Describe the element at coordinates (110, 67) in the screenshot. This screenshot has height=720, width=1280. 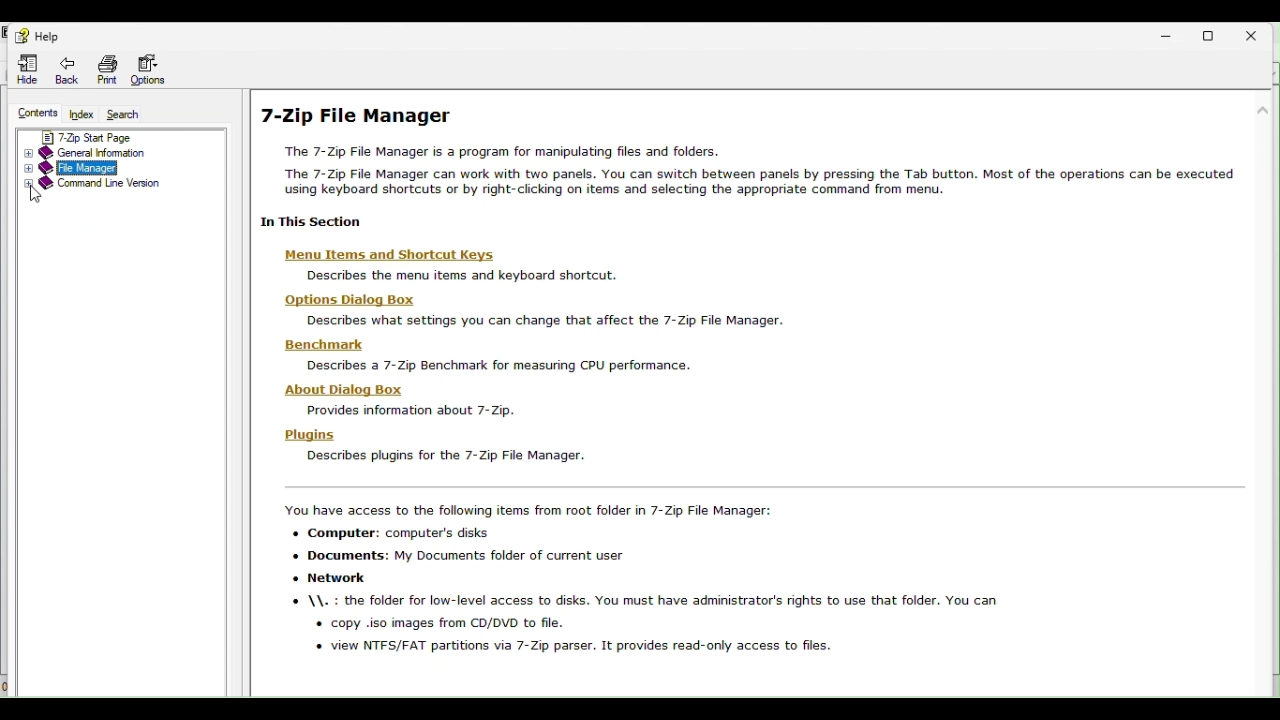
I see `print` at that location.